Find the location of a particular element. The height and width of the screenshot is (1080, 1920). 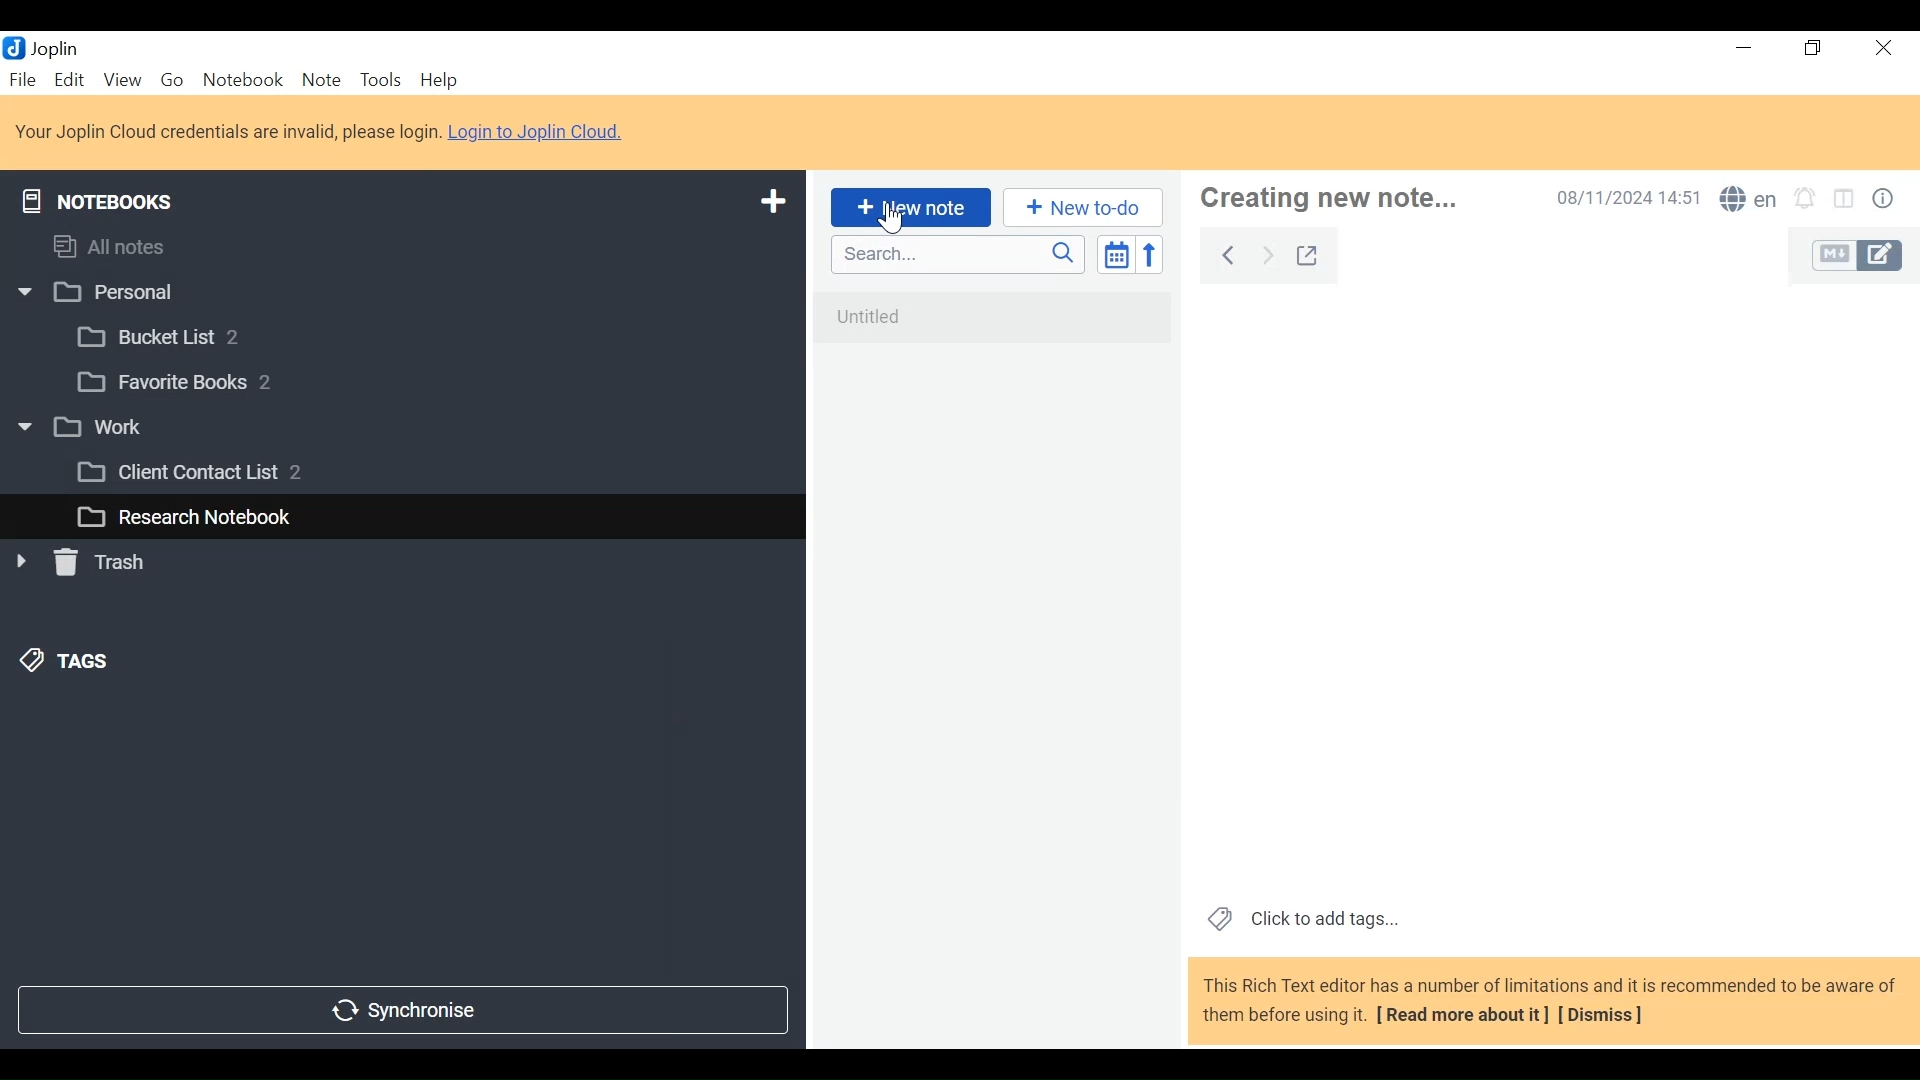

Cursor is located at coordinates (897, 220).